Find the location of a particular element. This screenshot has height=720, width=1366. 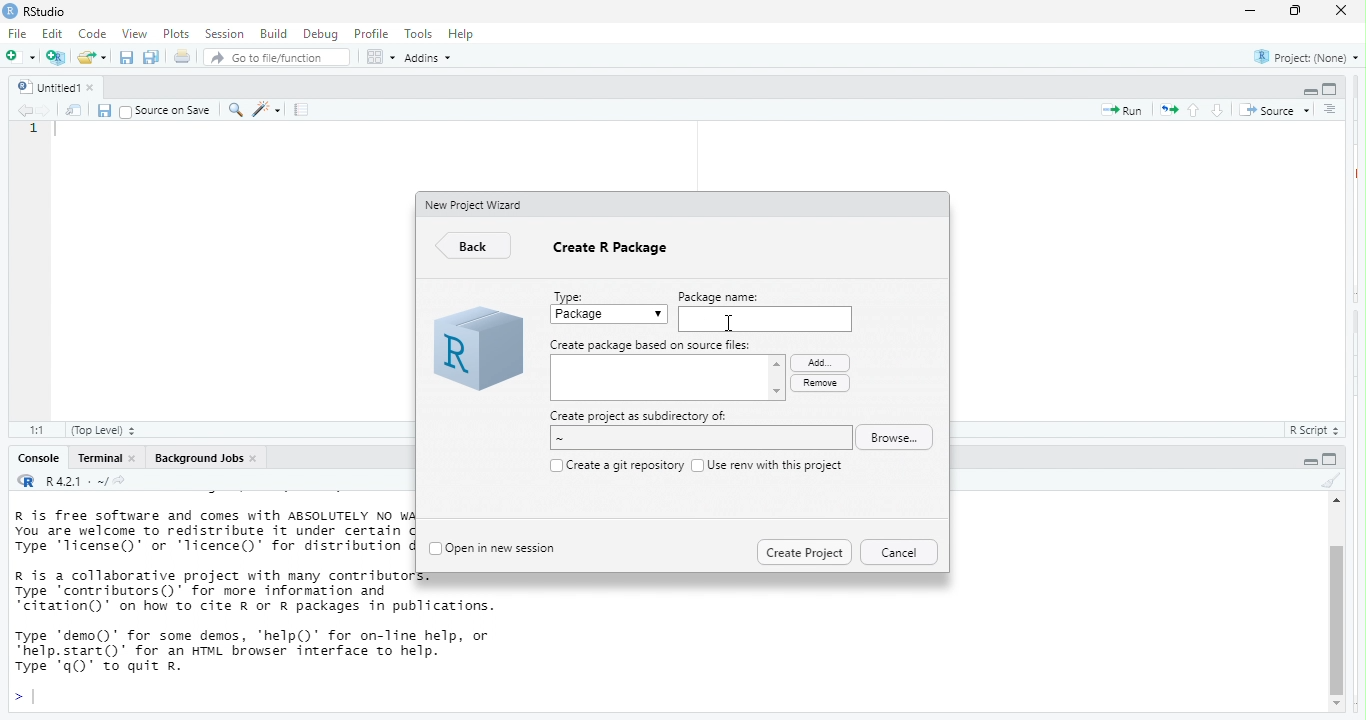

go to next section/chunk is located at coordinates (1216, 111).